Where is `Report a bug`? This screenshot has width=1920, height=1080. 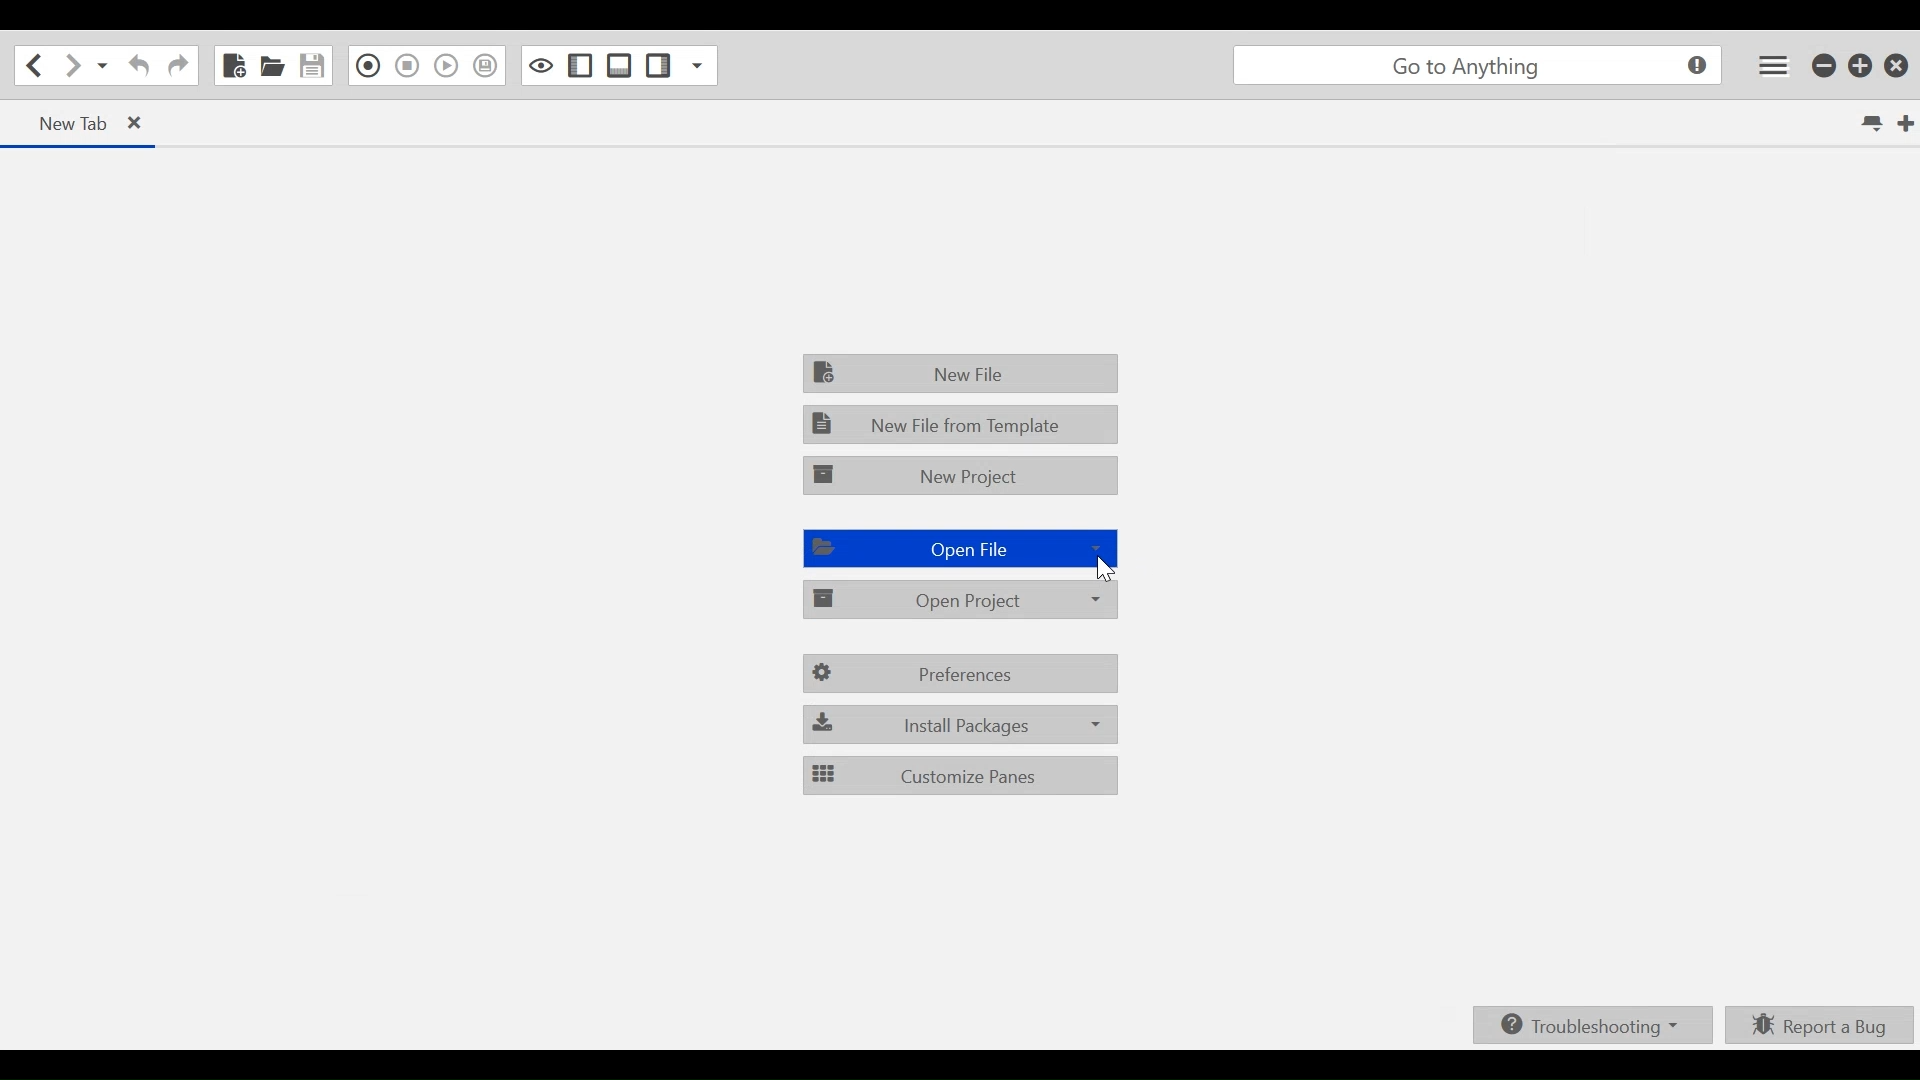
Report a bug is located at coordinates (1821, 1025).